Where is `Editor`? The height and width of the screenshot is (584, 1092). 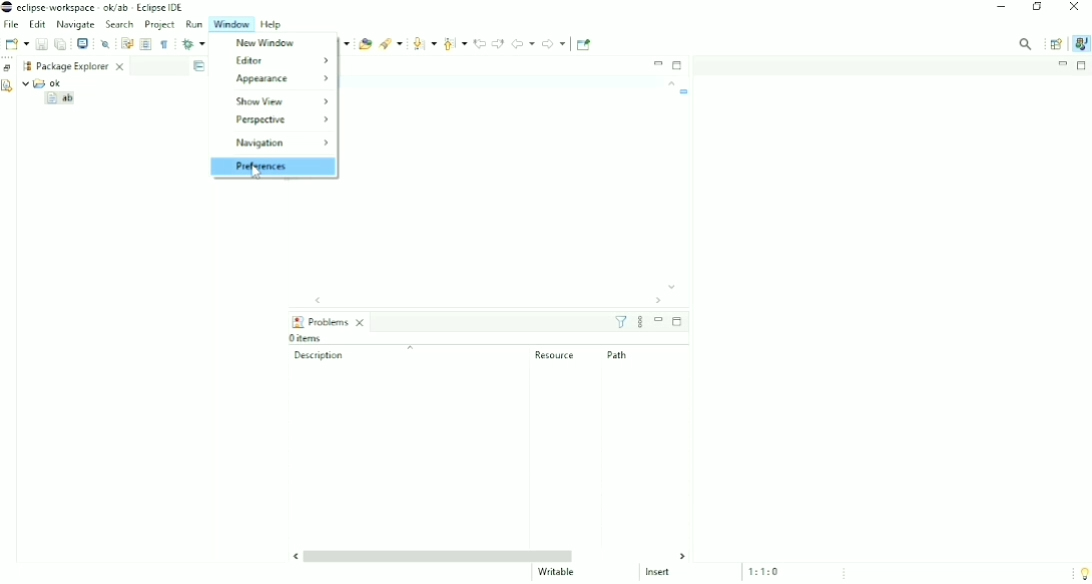 Editor is located at coordinates (281, 60).